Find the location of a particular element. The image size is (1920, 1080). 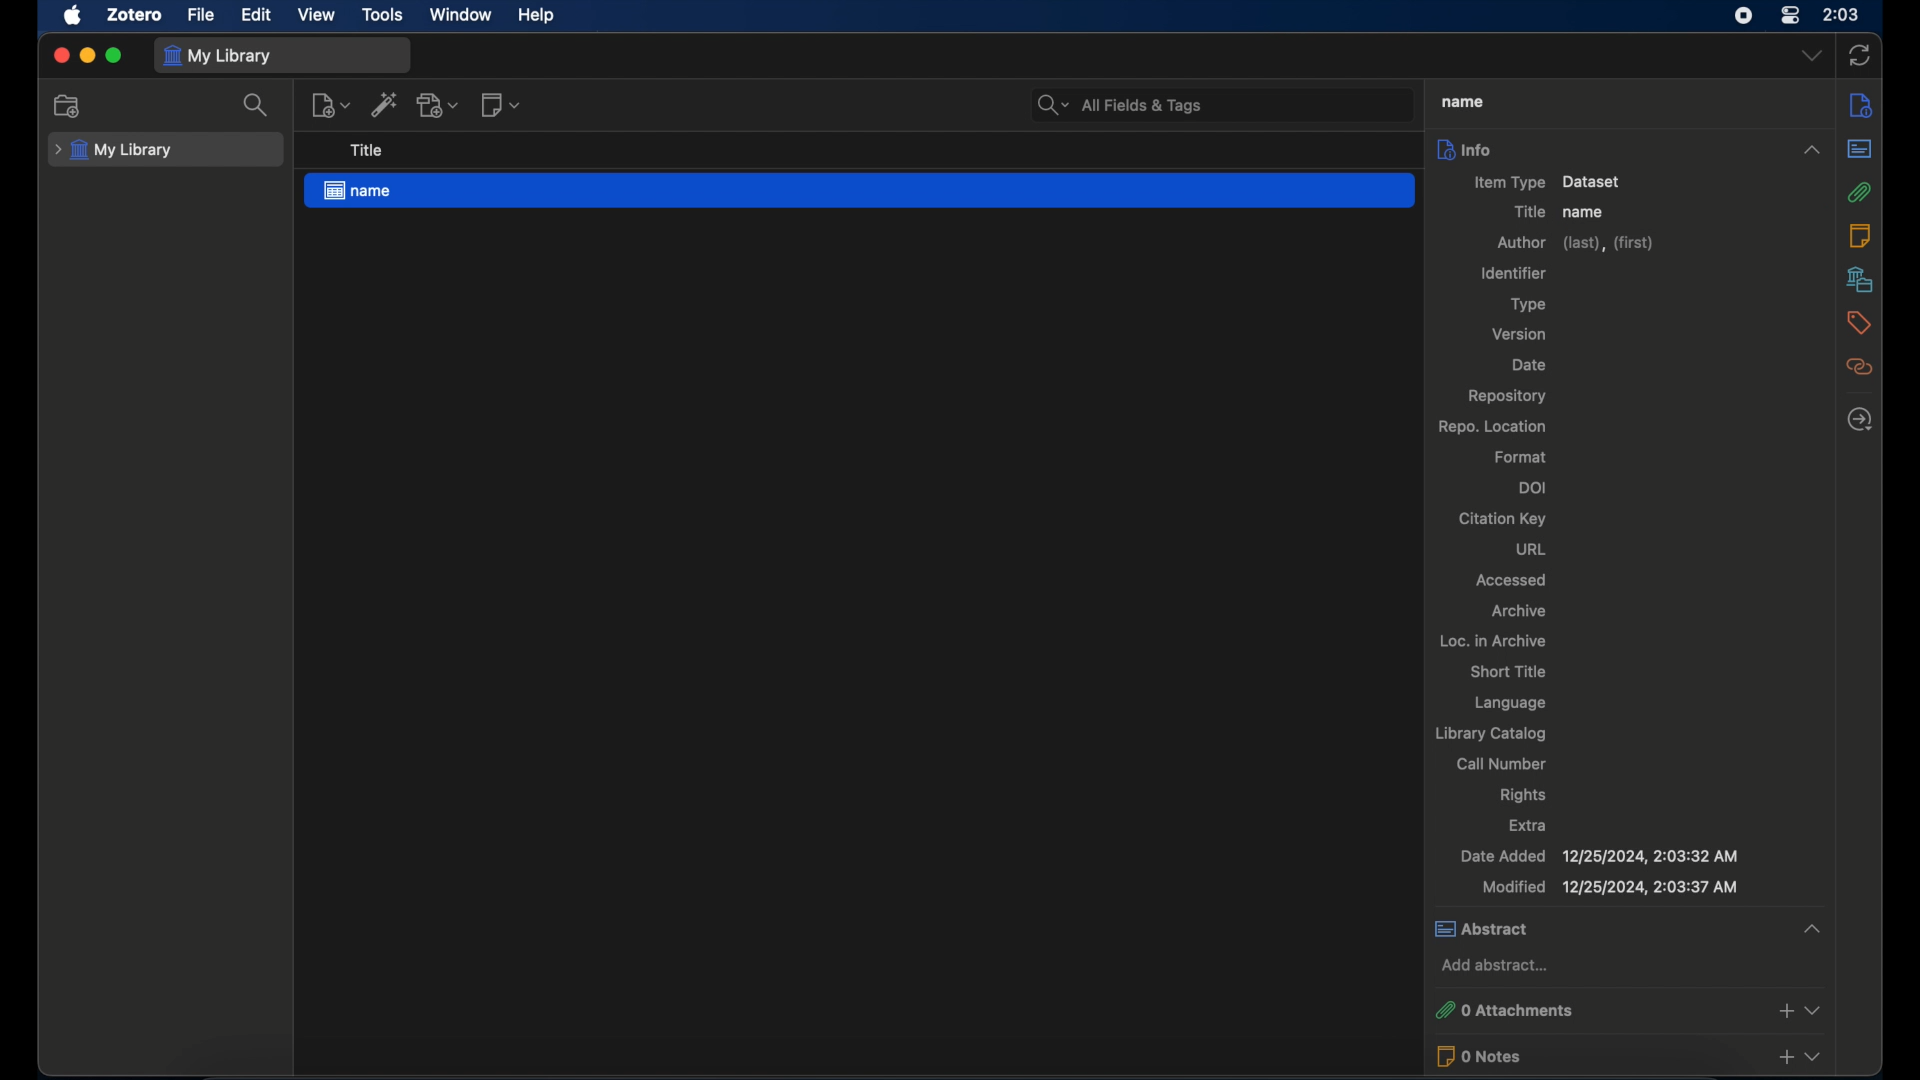

date added is located at coordinates (1598, 855).